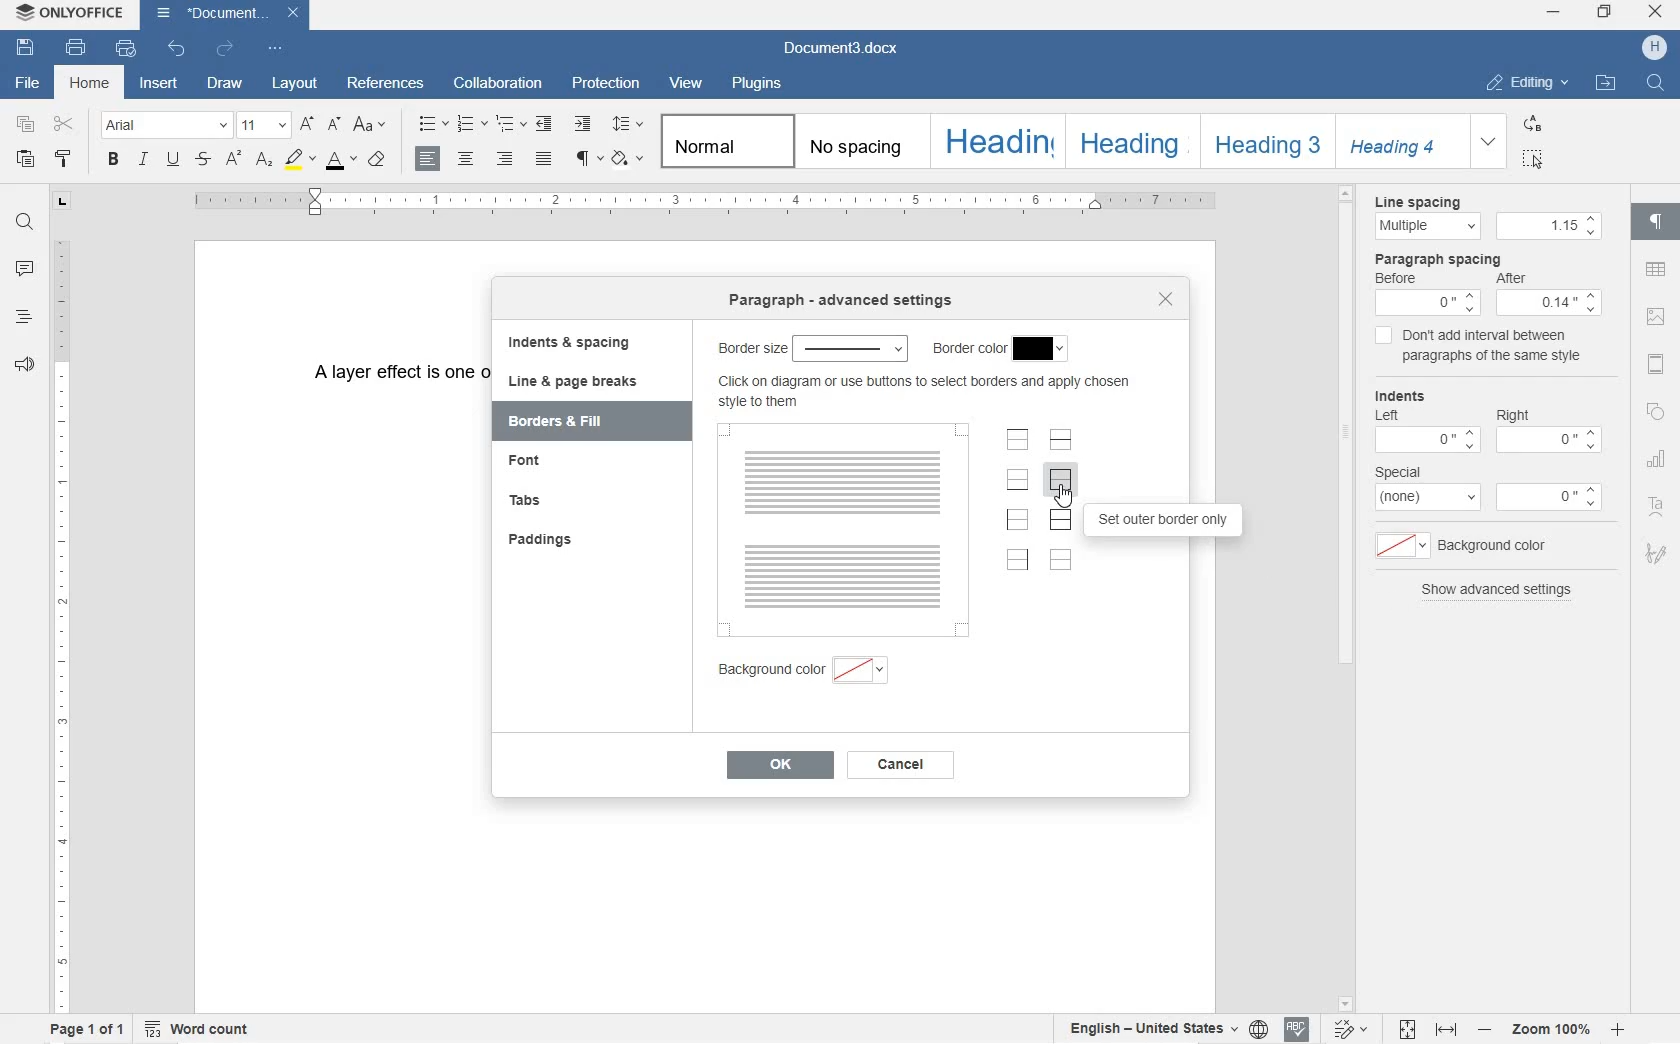  I want to click on BULLET, so click(431, 125).